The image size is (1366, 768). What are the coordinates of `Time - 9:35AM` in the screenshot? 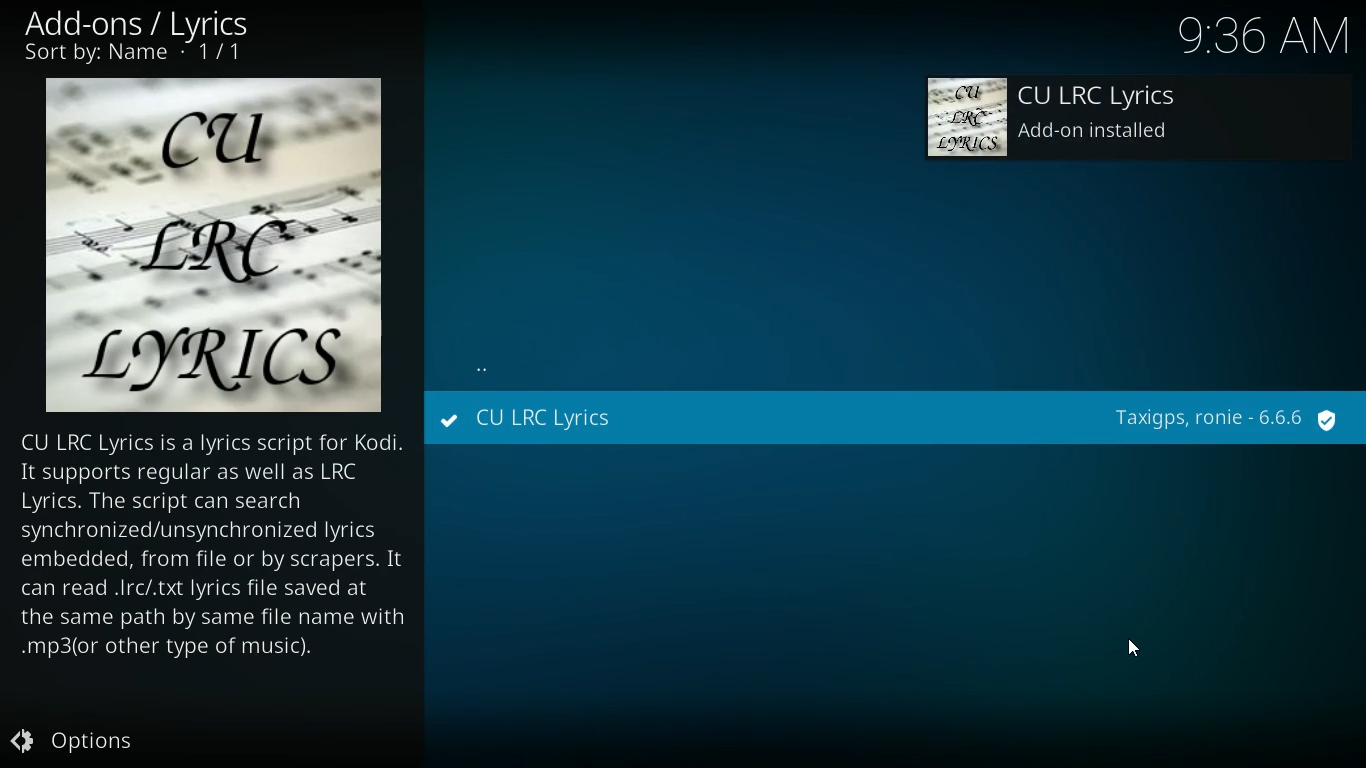 It's located at (1259, 33).